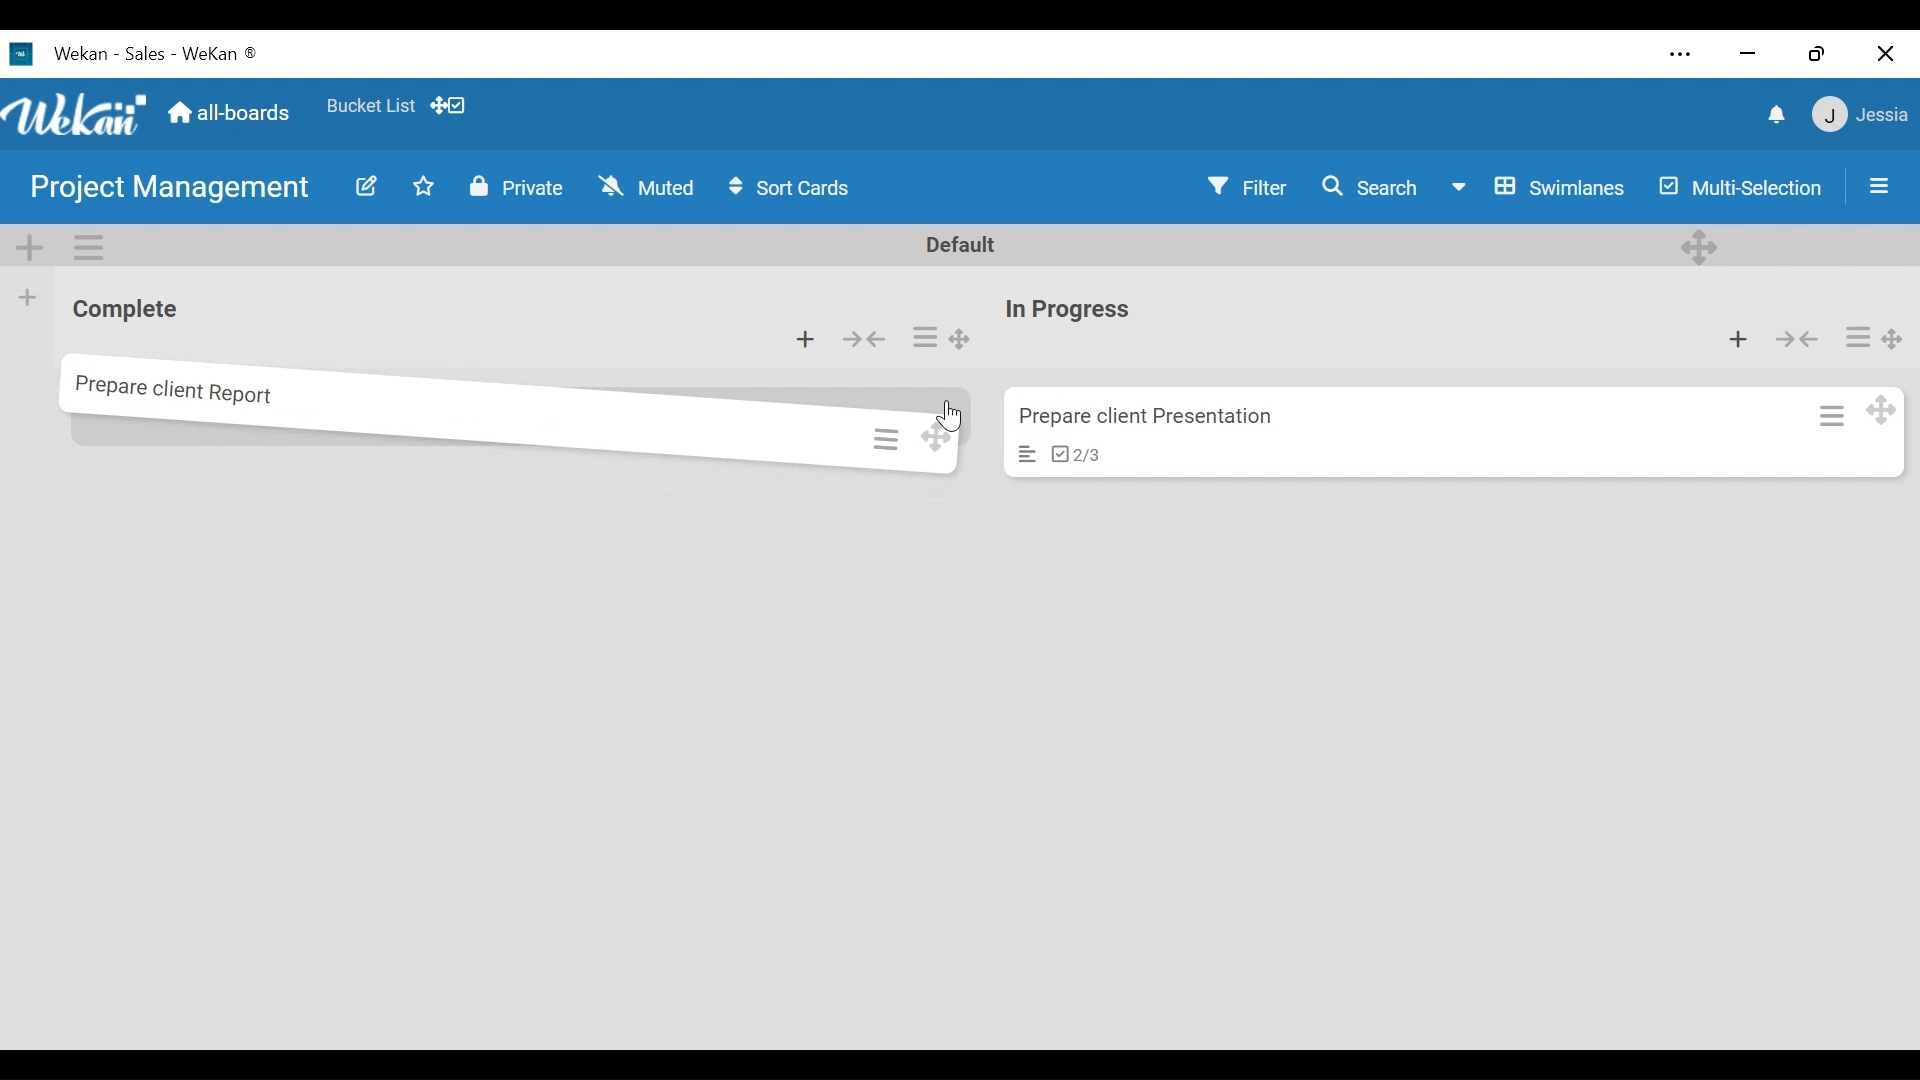 Image resolution: width=1920 pixels, height=1080 pixels. I want to click on List actions, so click(926, 339).